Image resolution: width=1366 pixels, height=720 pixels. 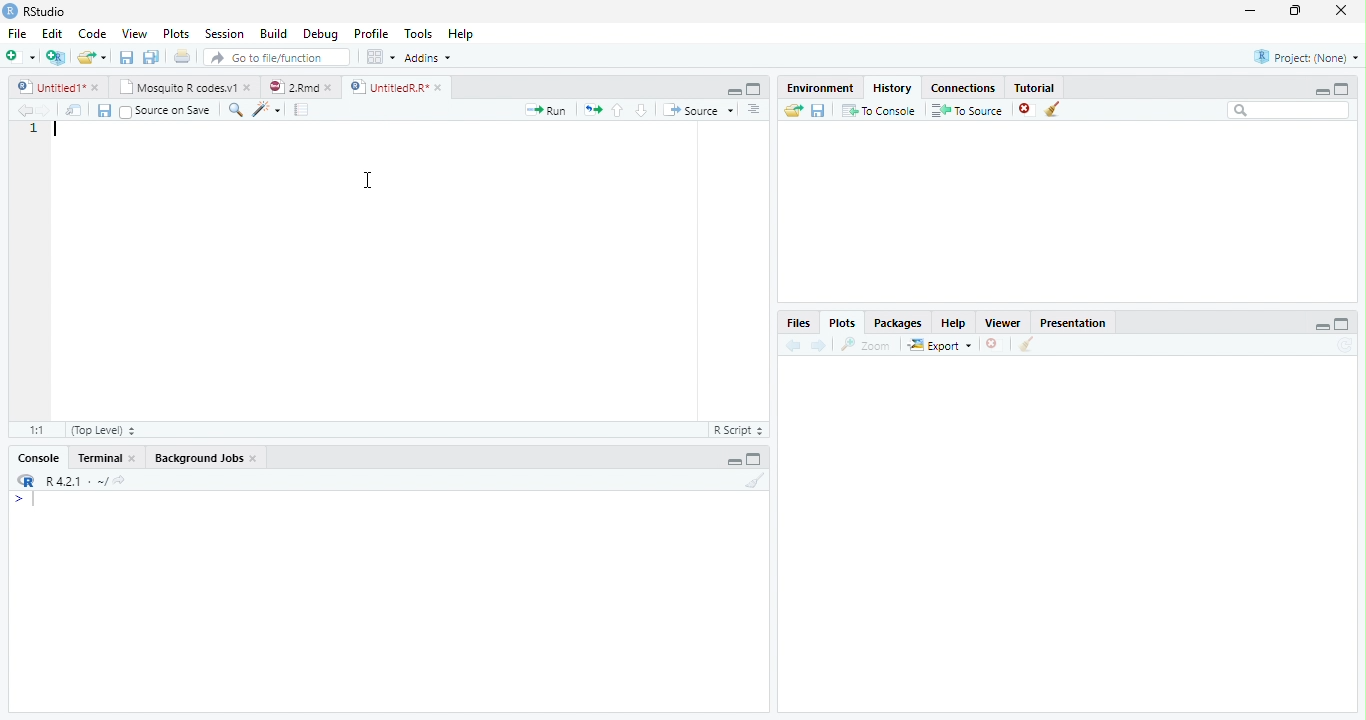 I want to click on Files,, so click(x=795, y=323).